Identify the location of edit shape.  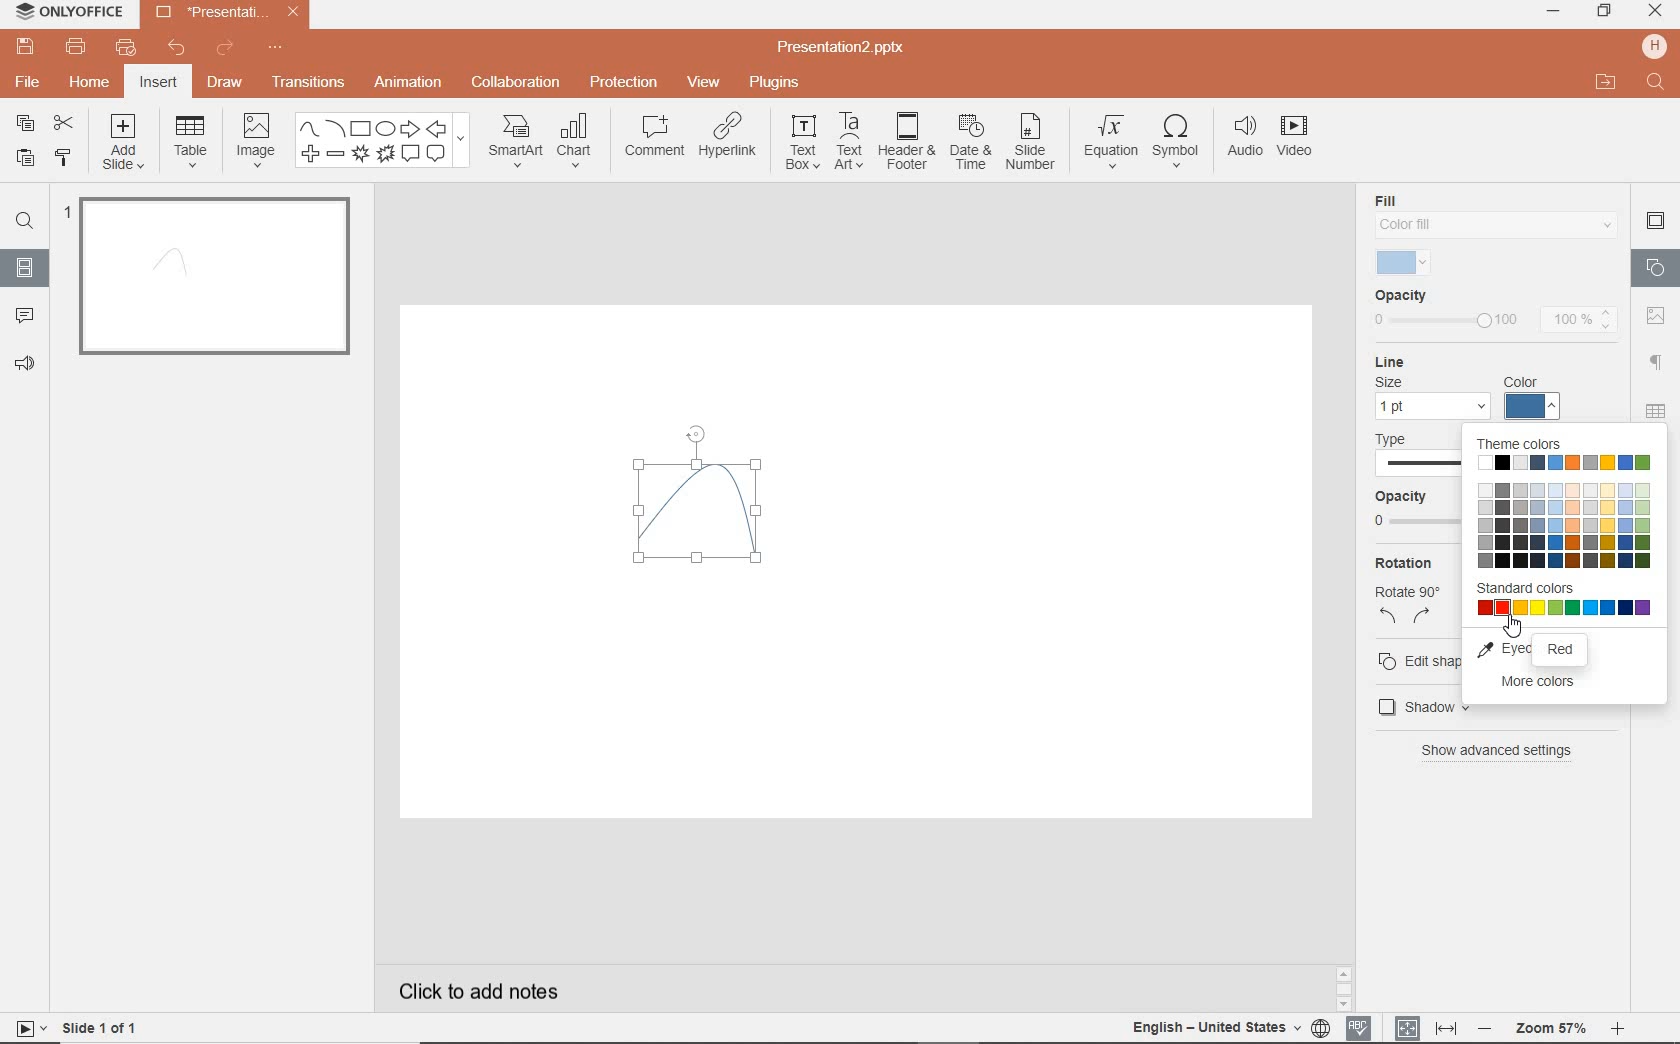
(1415, 661).